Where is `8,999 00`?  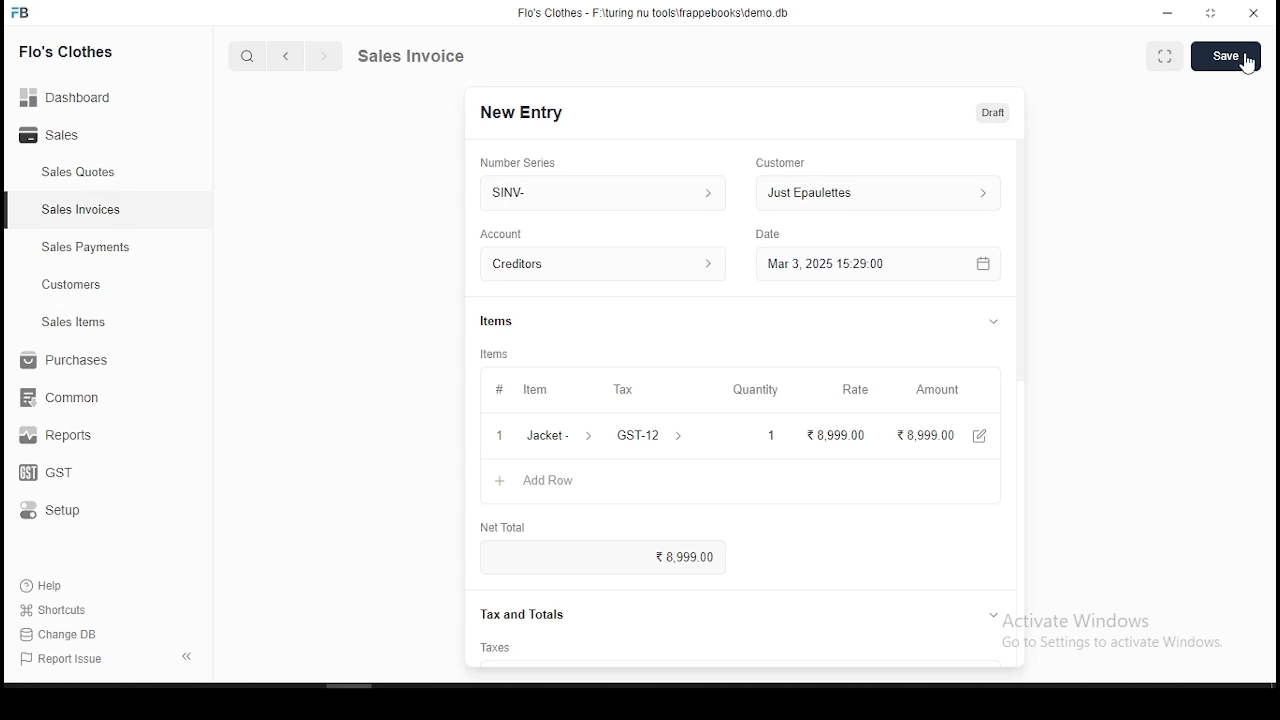 8,999 00 is located at coordinates (838, 434).